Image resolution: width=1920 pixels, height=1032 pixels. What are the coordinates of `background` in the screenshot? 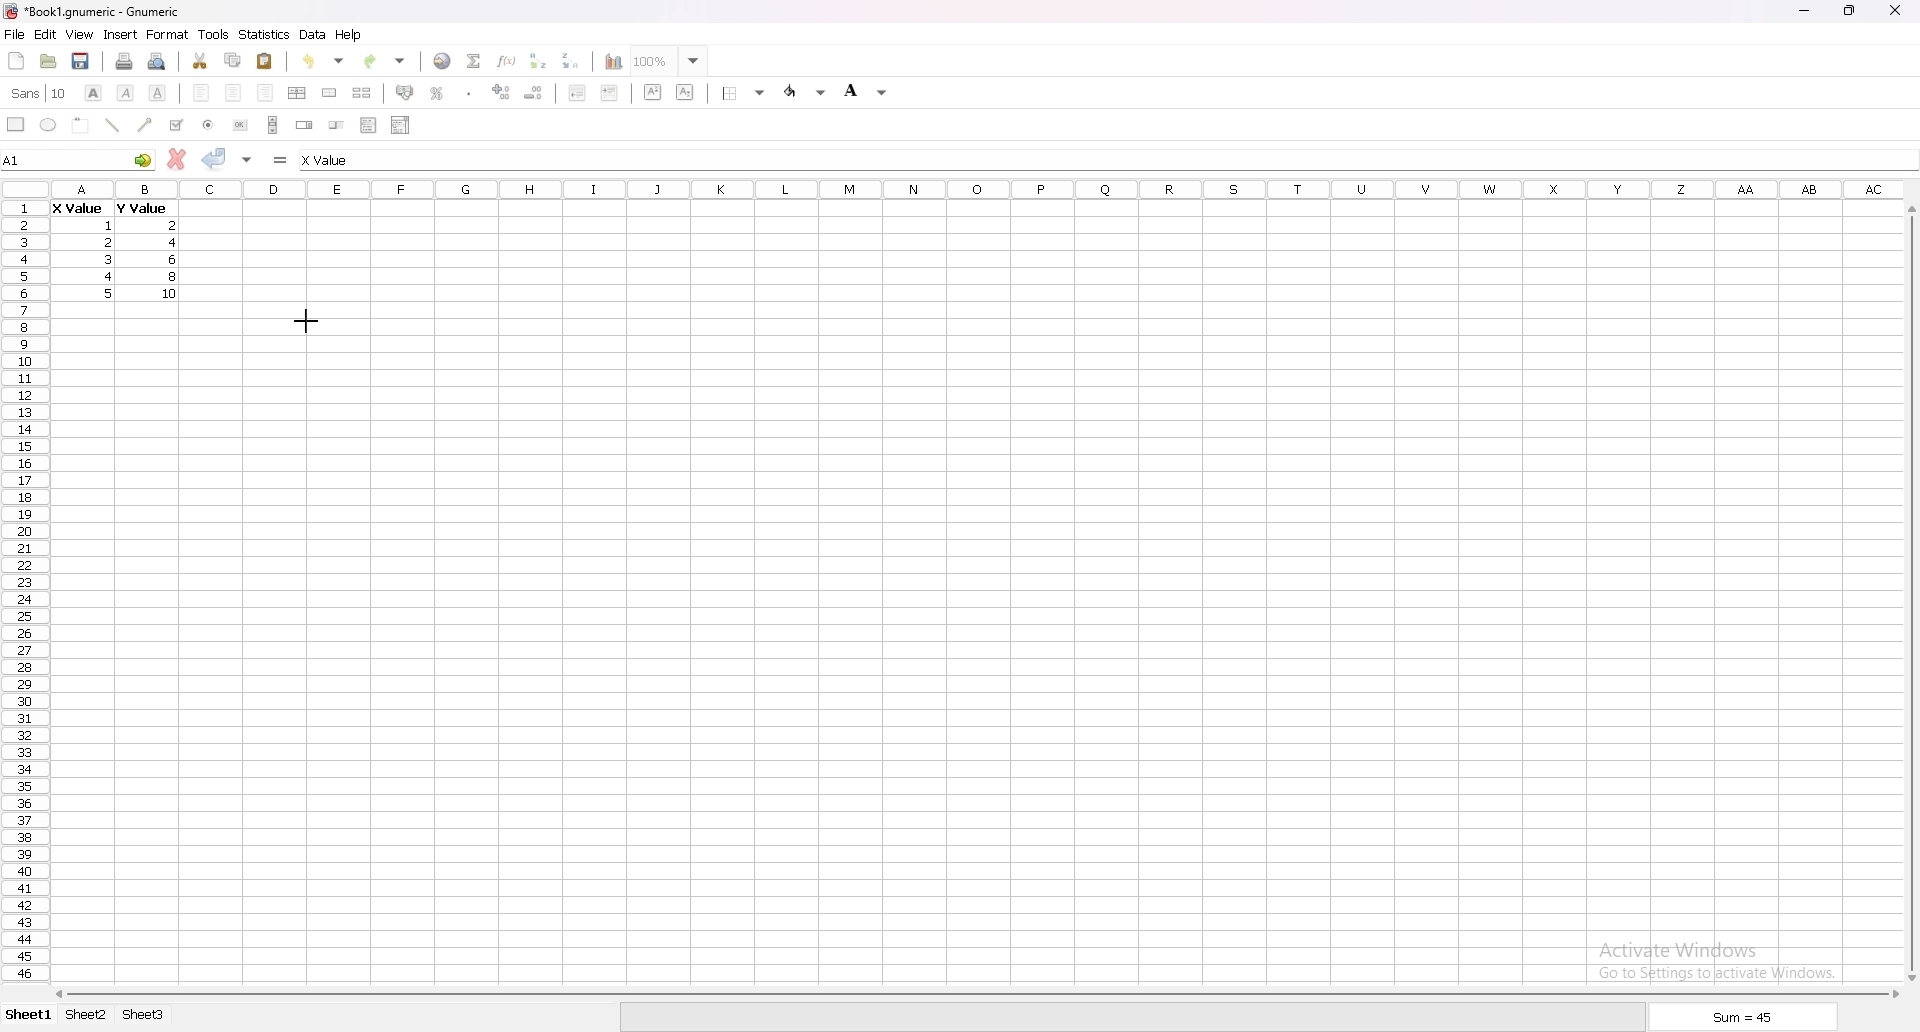 It's located at (866, 90).